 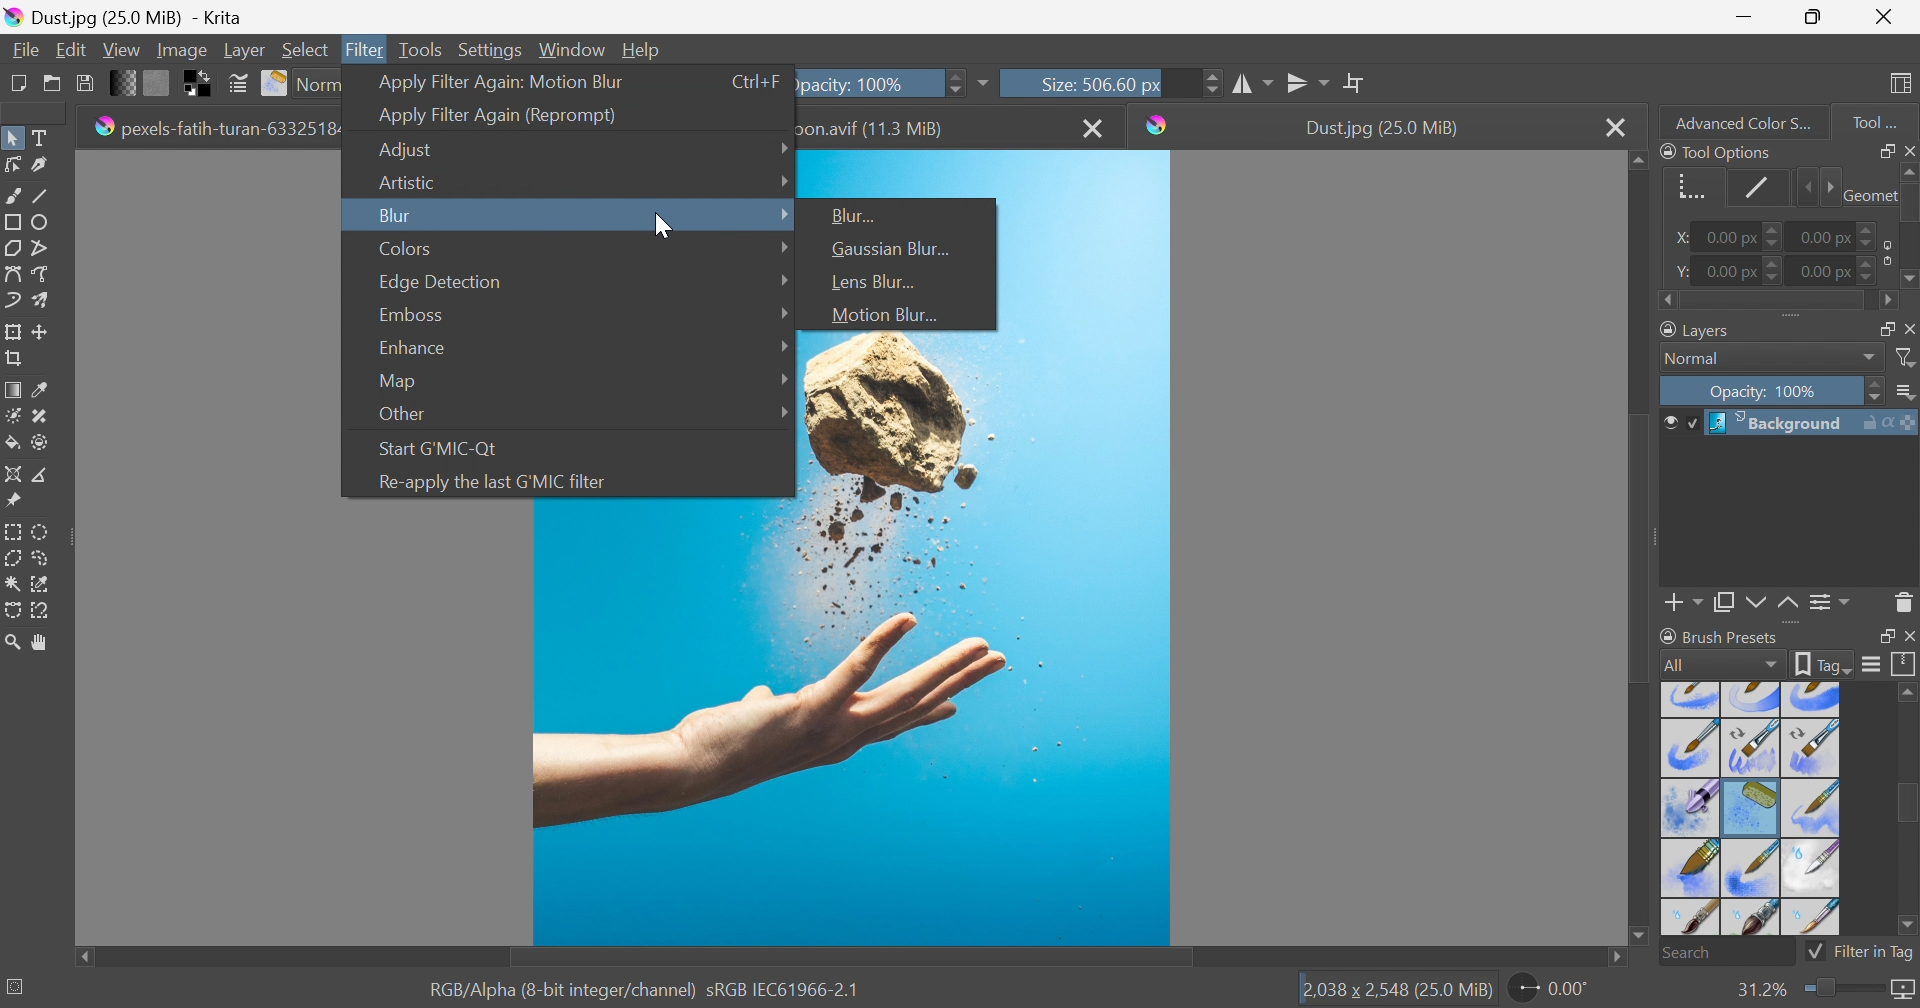 What do you see at coordinates (41, 390) in the screenshot?
I see `Sample a color from an image or current layer` at bounding box center [41, 390].